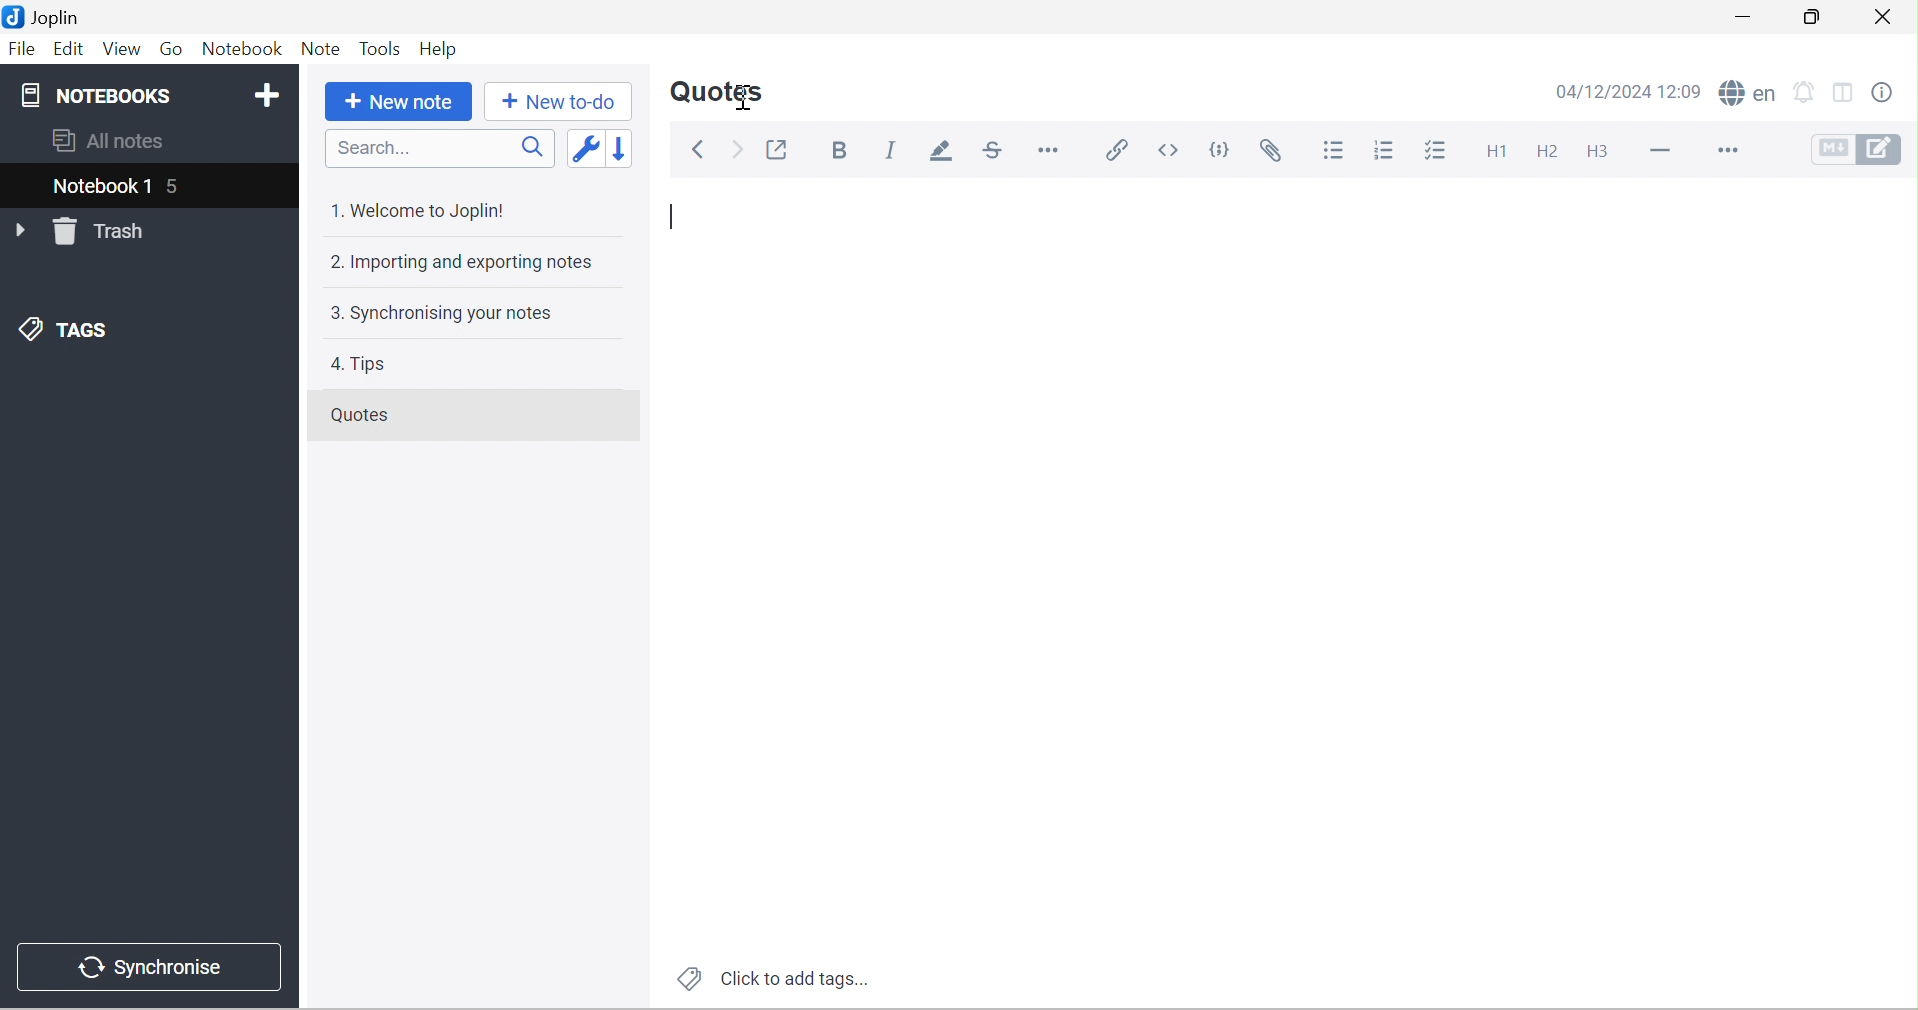 The height and width of the screenshot is (1010, 1918). Describe the element at coordinates (720, 93) in the screenshot. I see `Quotes` at that location.